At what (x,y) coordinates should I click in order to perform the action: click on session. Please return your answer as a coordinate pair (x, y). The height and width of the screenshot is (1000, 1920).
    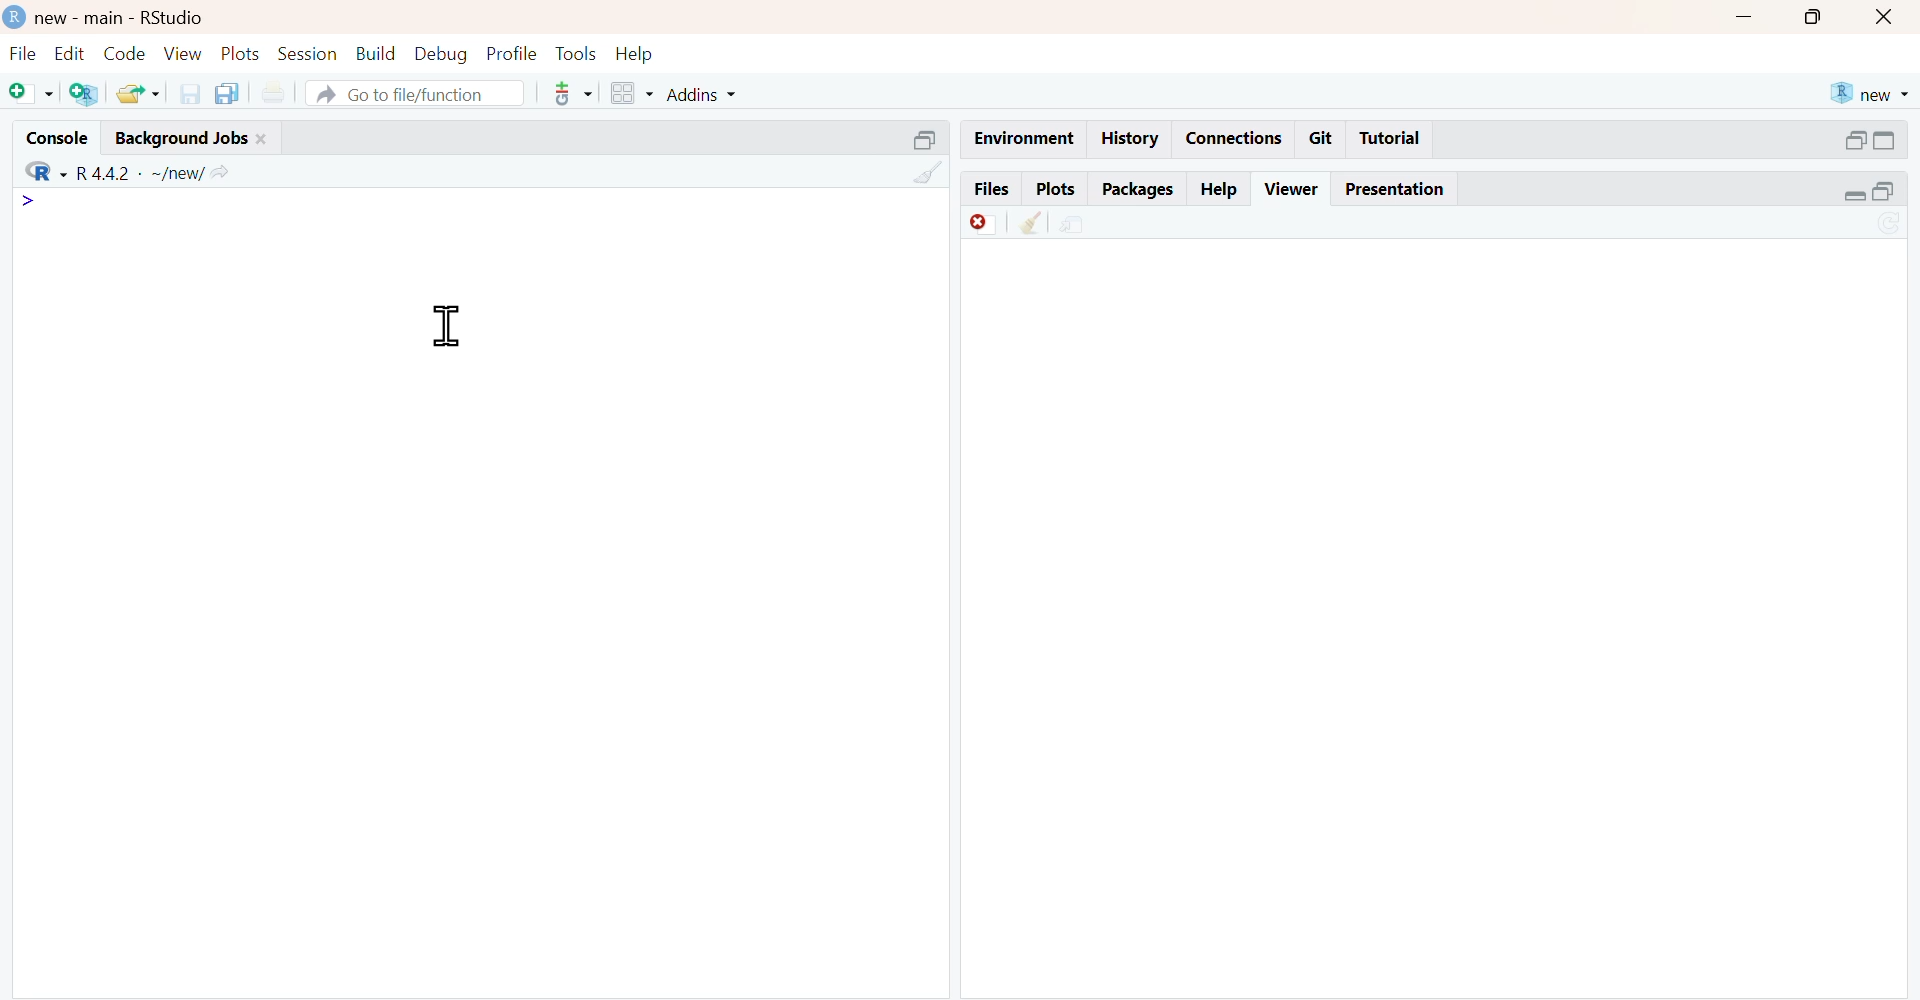
    Looking at the image, I should click on (309, 54).